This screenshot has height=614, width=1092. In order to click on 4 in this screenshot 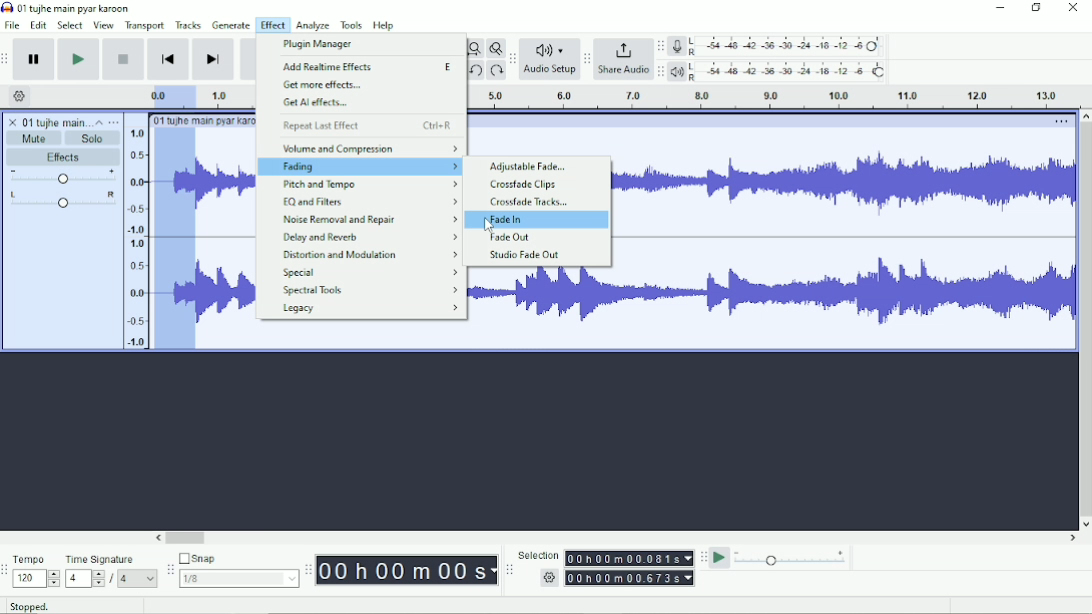, I will do `click(137, 578)`.